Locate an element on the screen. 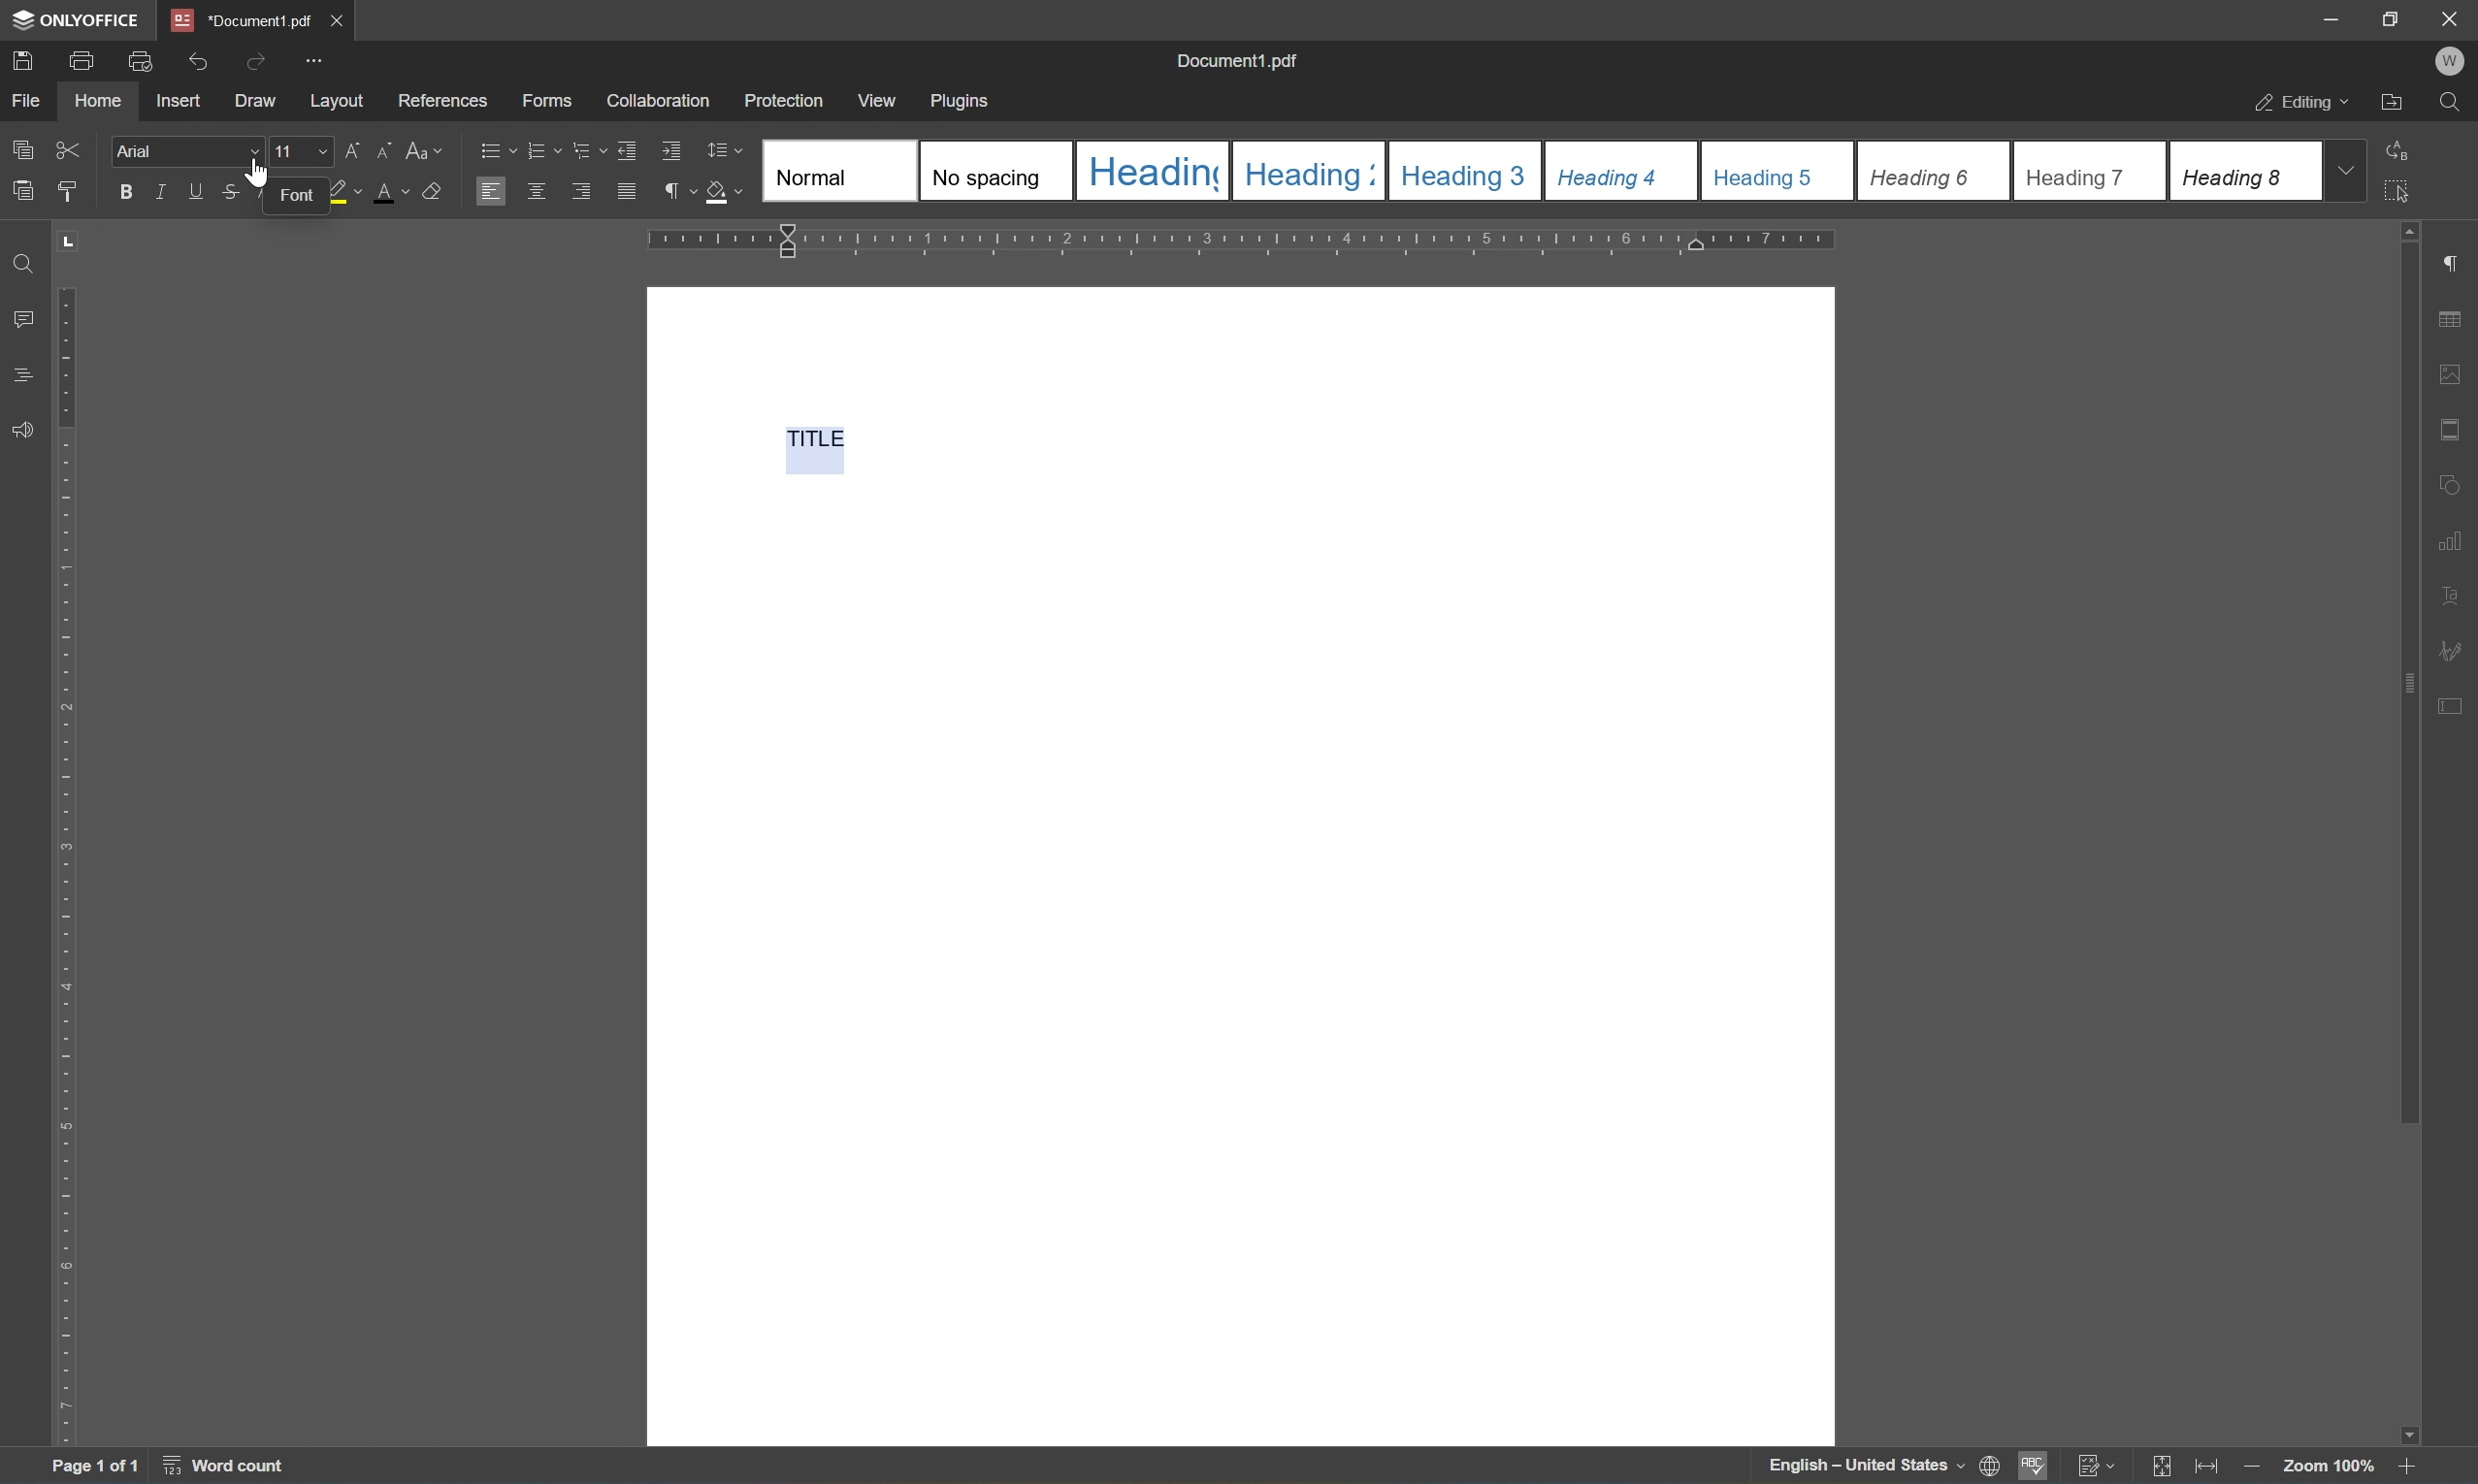 The image size is (2478, 1484). feedback & support is located at coordinates (23, 431).